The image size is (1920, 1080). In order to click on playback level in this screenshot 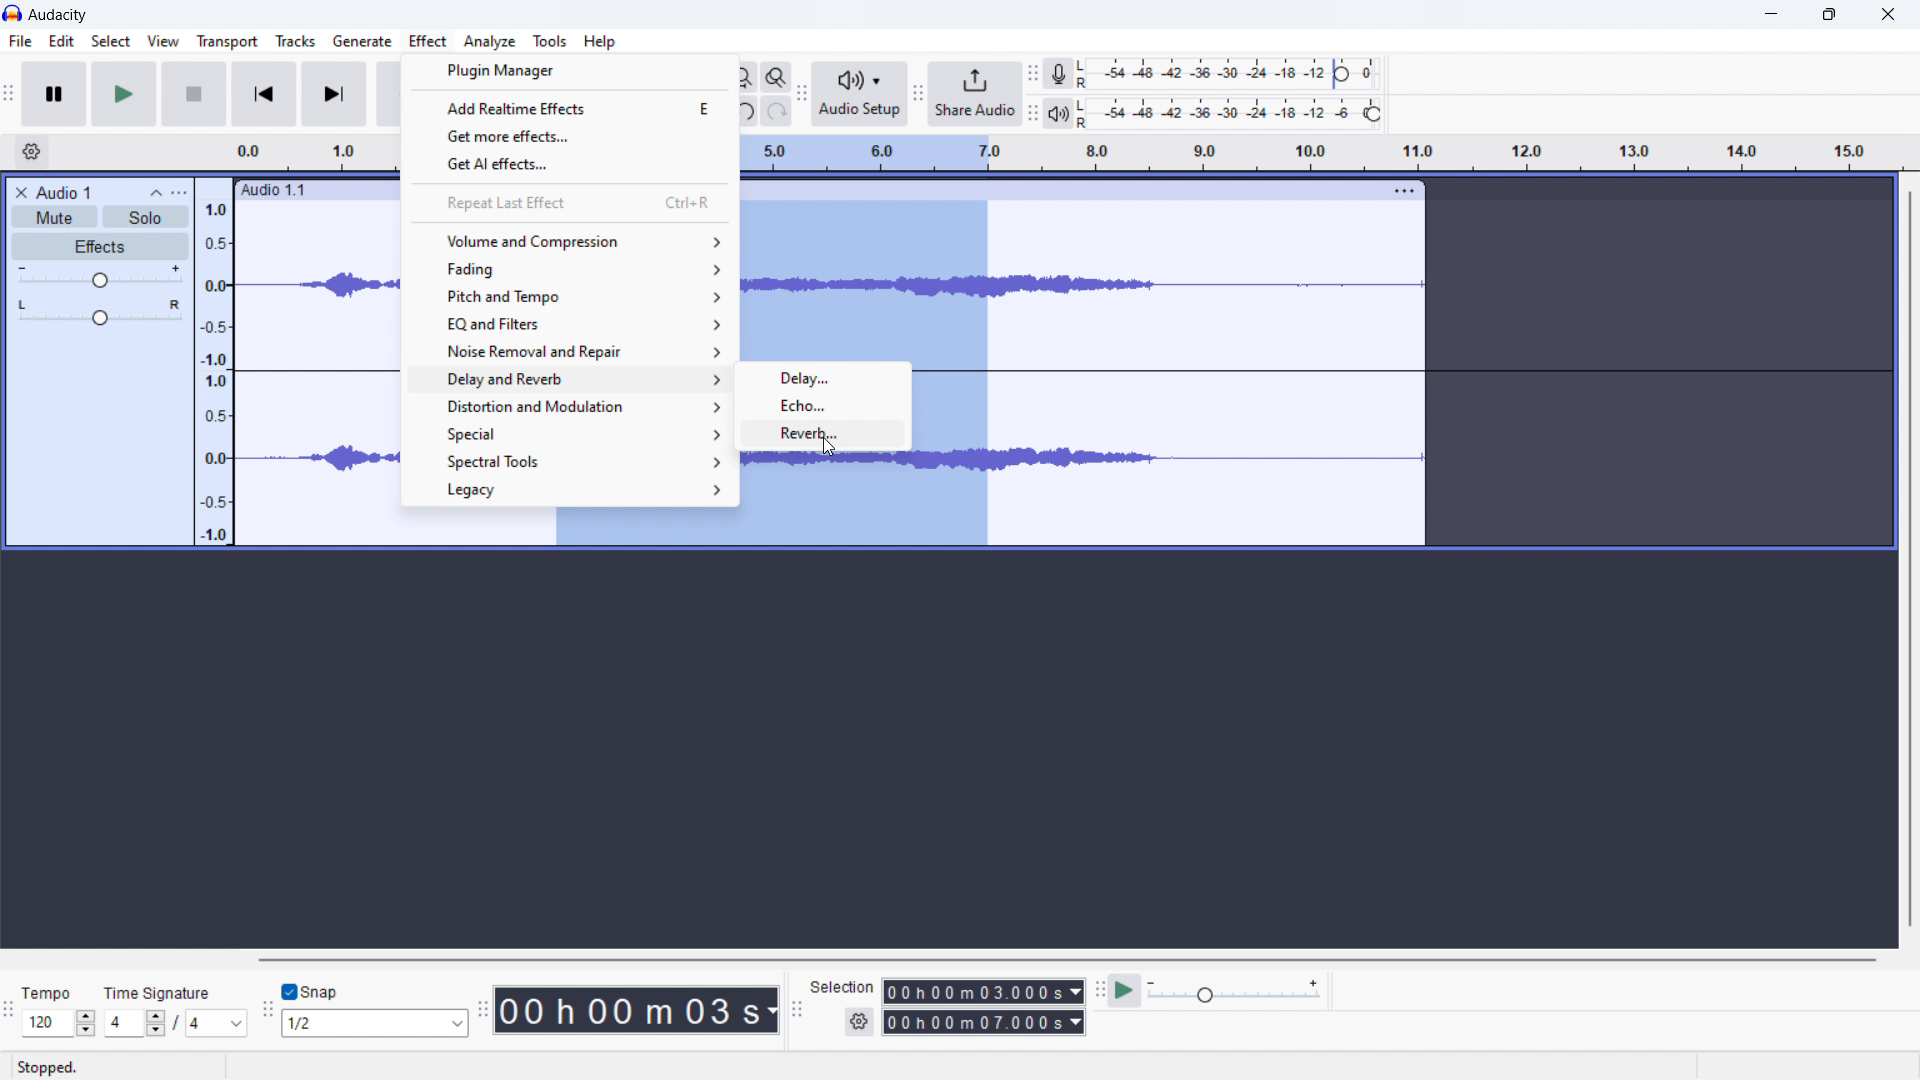, I will do `click(1233, 114)`.